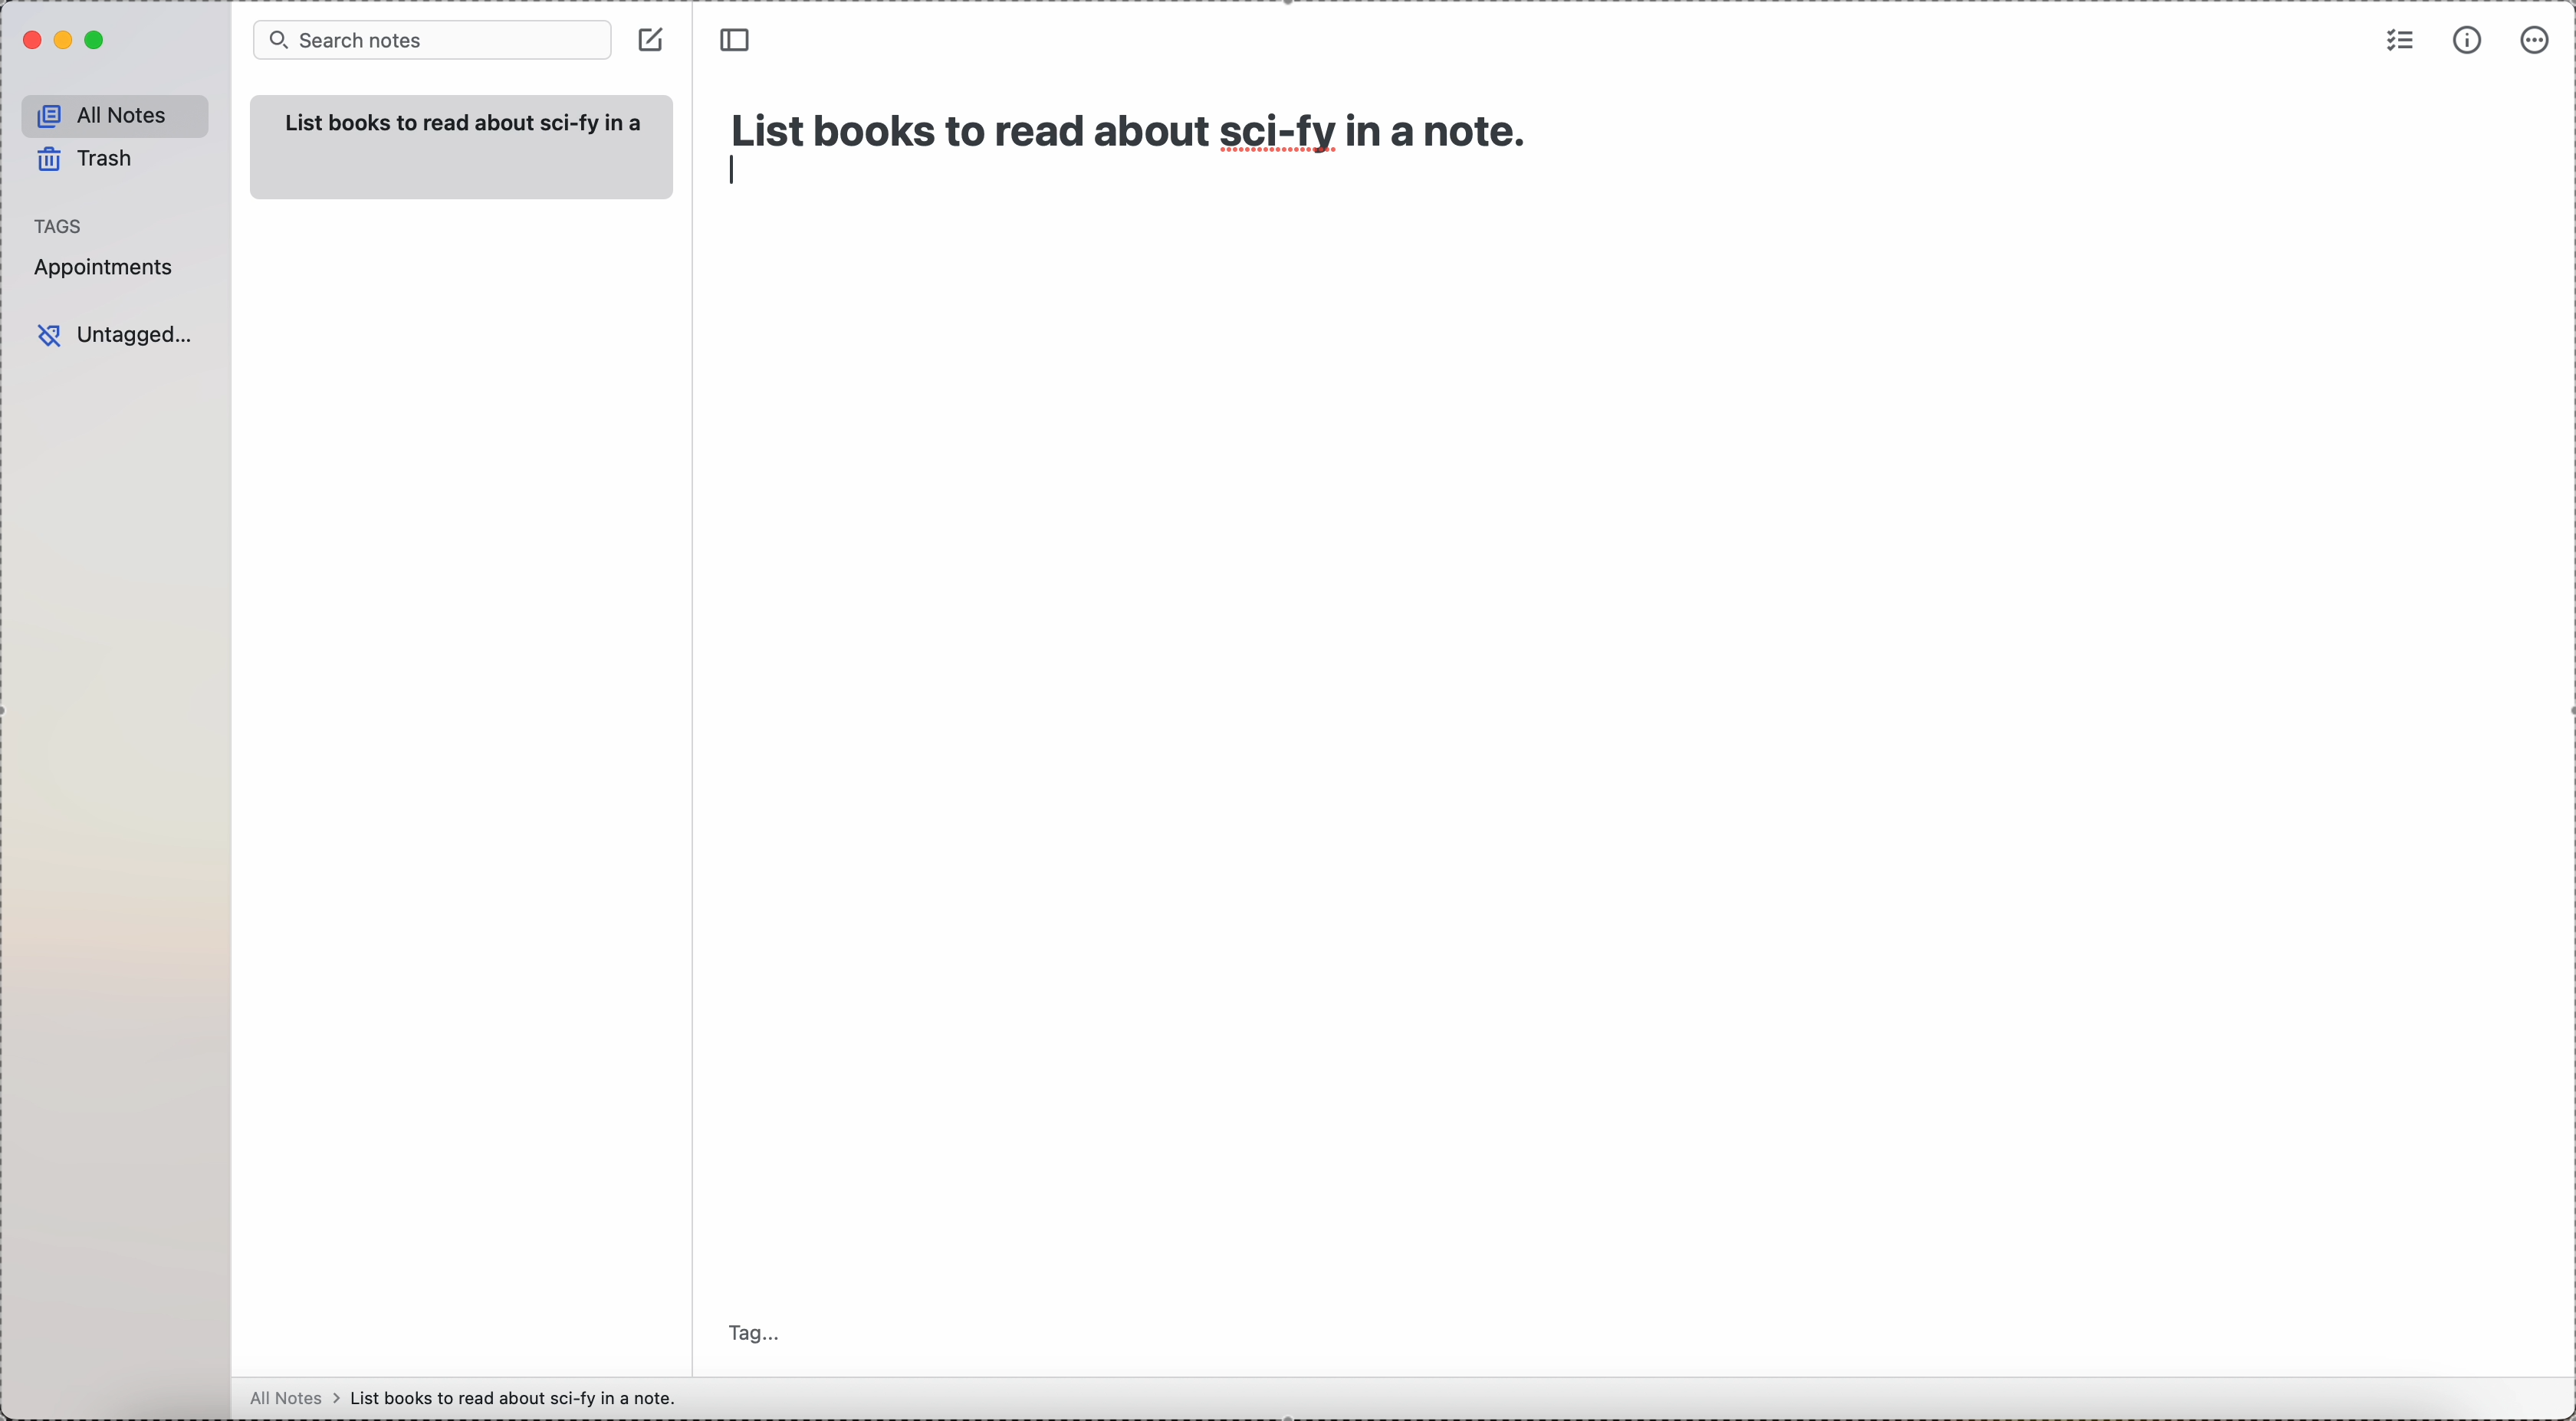 This screenshot has width=2576, height=1421. Describe the element at coordinates (430, 41) in the screenshot. I see `search bar` at that location.